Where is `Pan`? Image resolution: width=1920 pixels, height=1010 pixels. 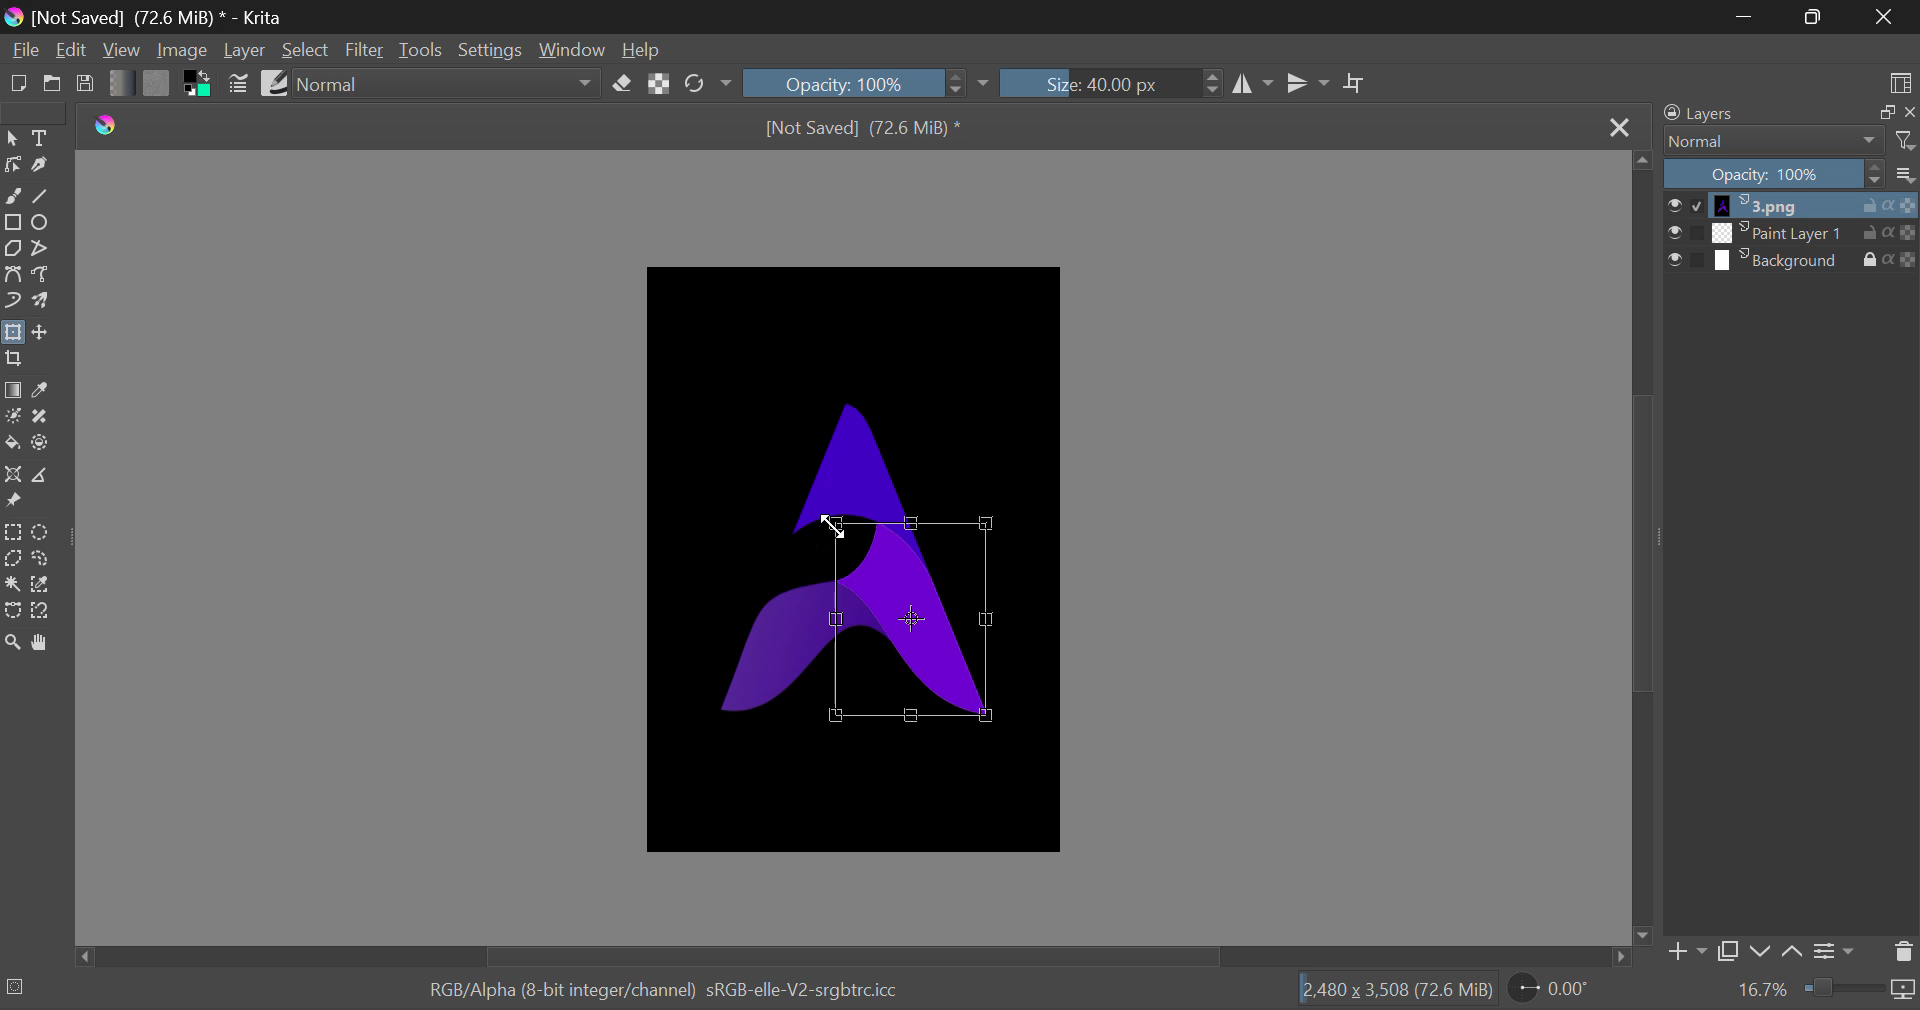
Pan is located at coordinates (46, 641).